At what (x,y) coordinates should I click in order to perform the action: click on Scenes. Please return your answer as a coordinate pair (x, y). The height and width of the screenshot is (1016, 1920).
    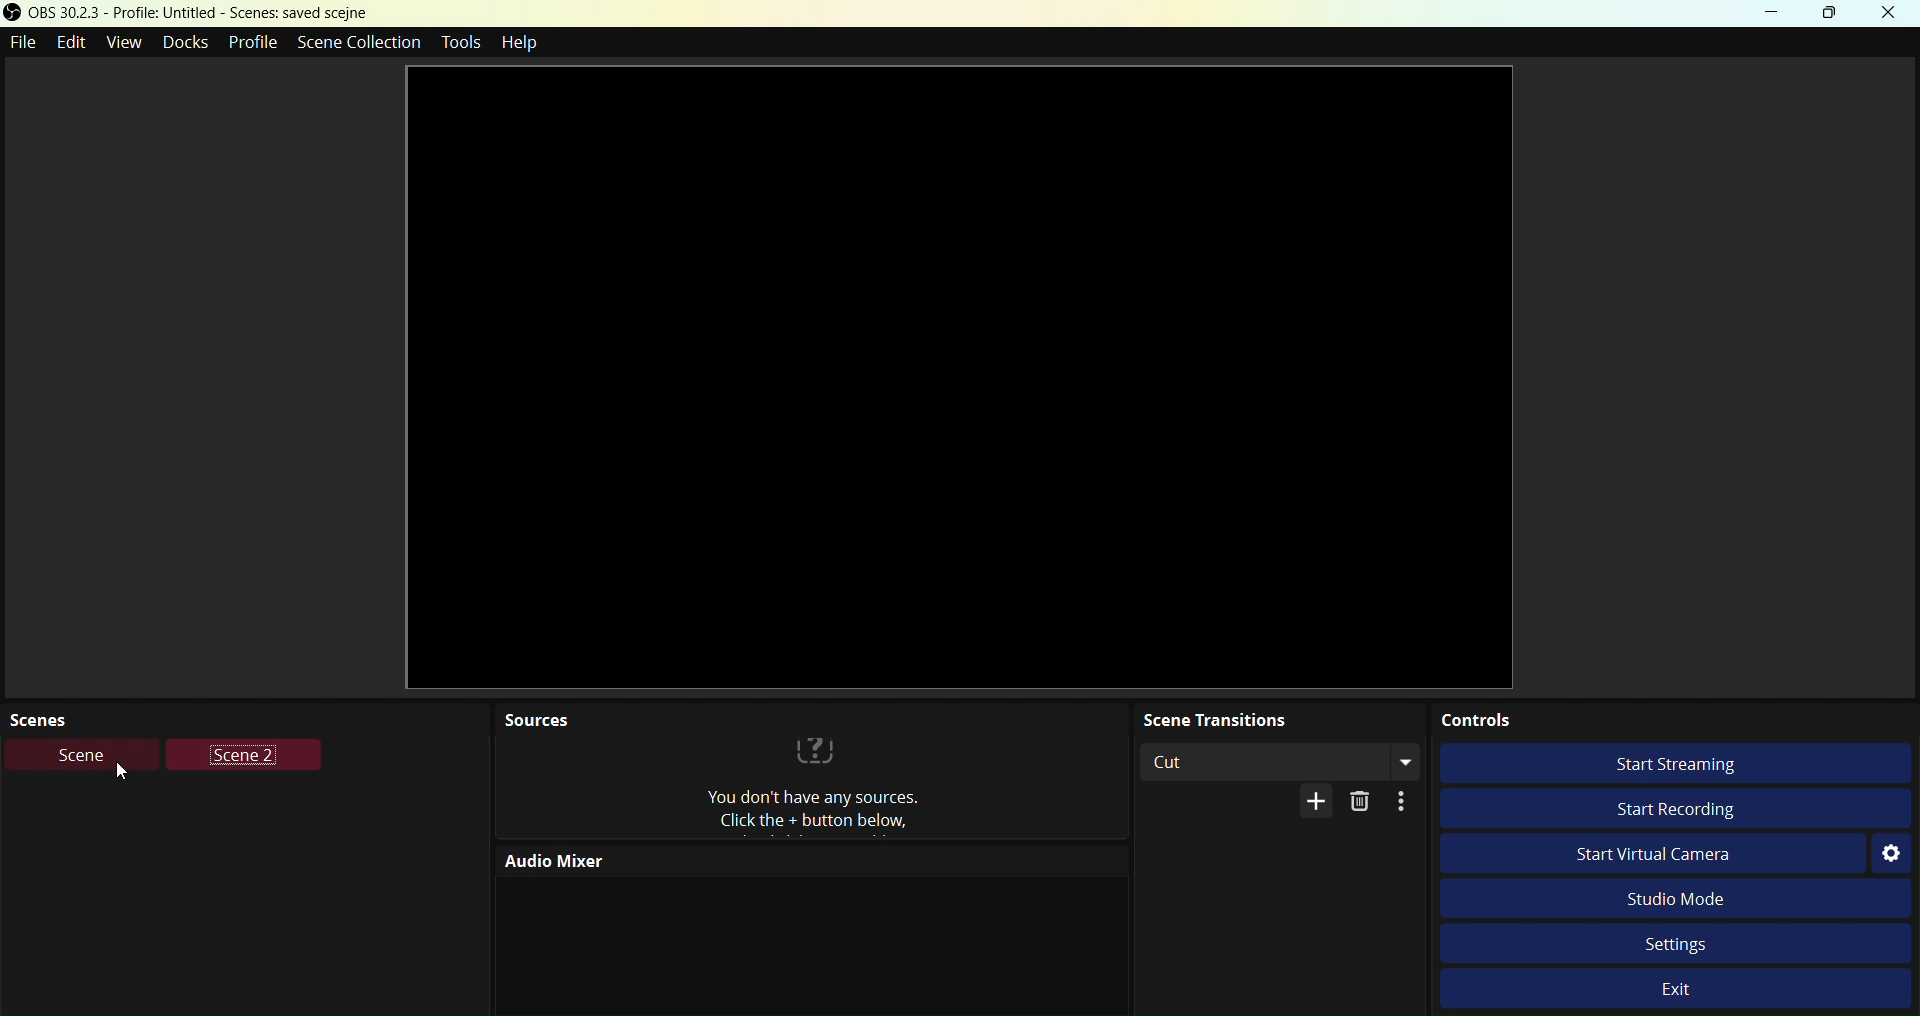
    Looking at the image, I should click on (62, 716).